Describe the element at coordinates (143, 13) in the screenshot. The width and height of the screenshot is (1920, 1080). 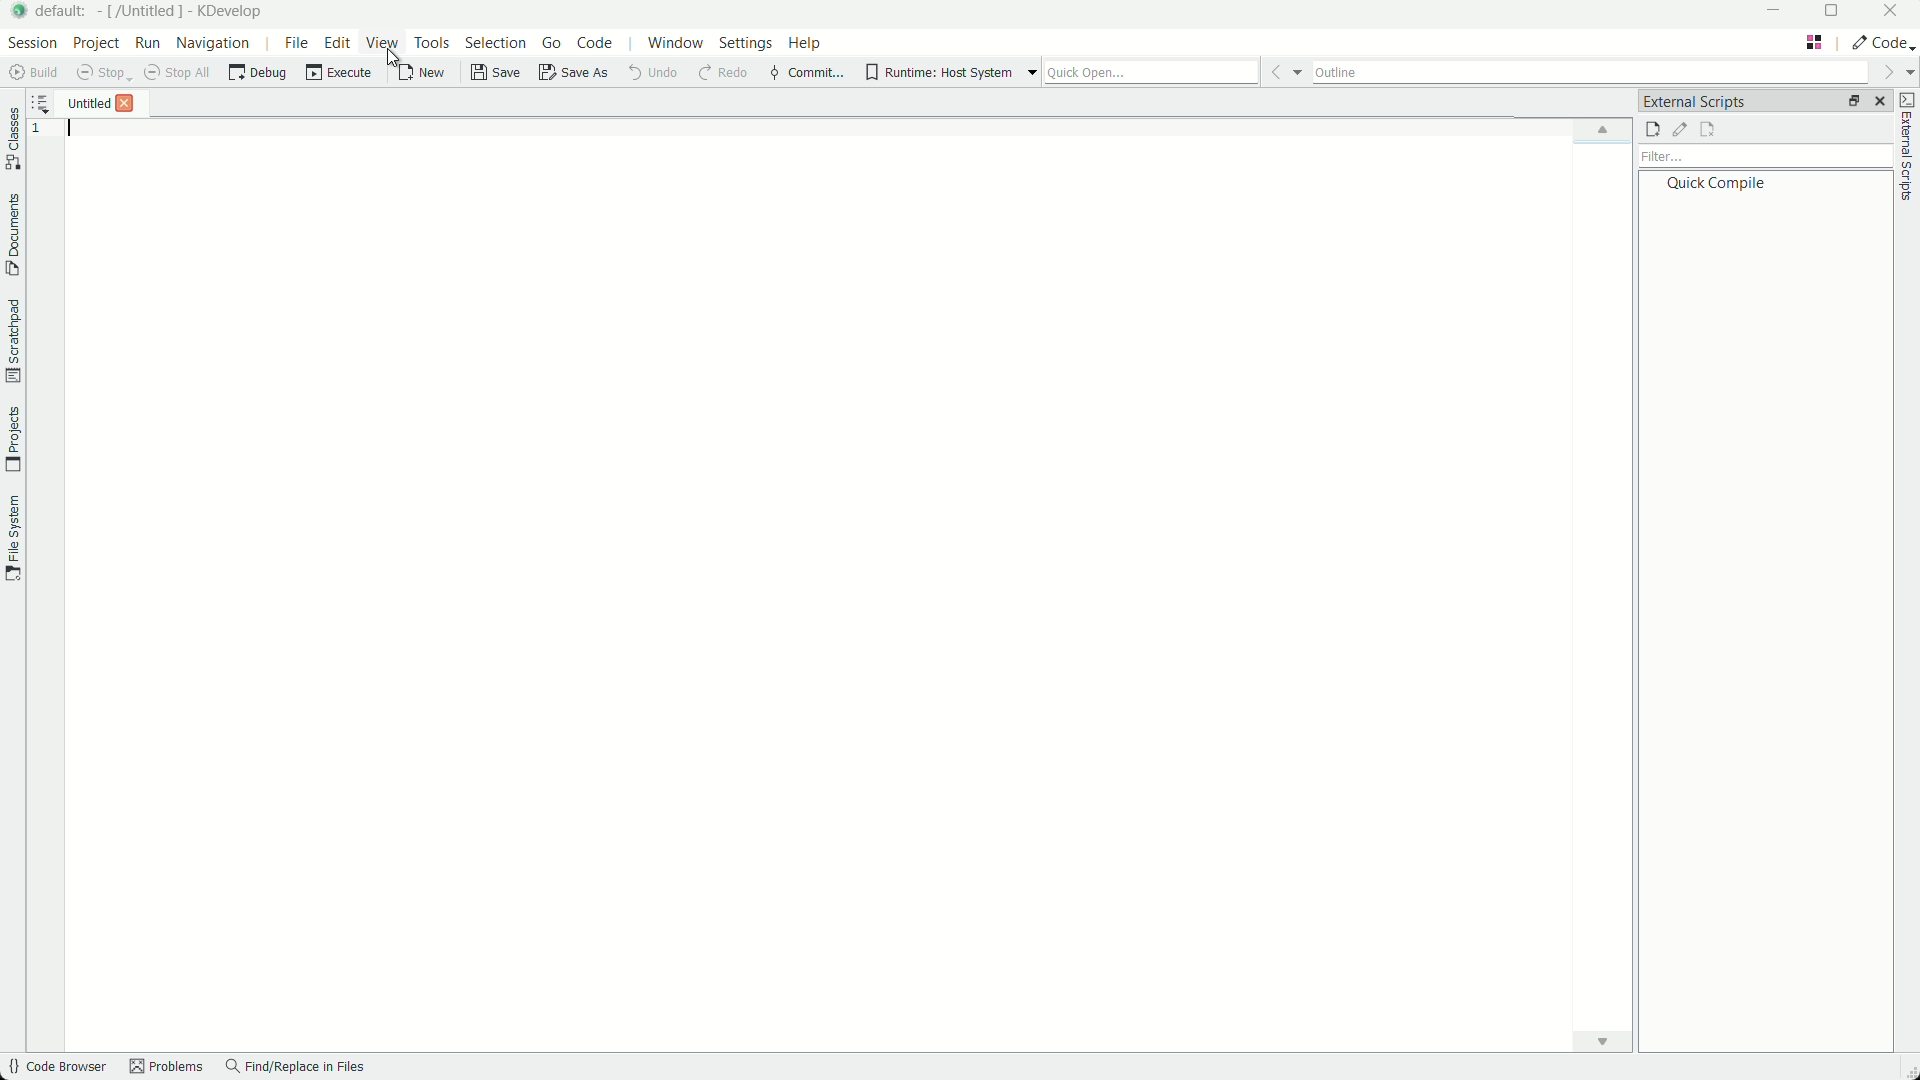
I see `[/untitled]` at that location.